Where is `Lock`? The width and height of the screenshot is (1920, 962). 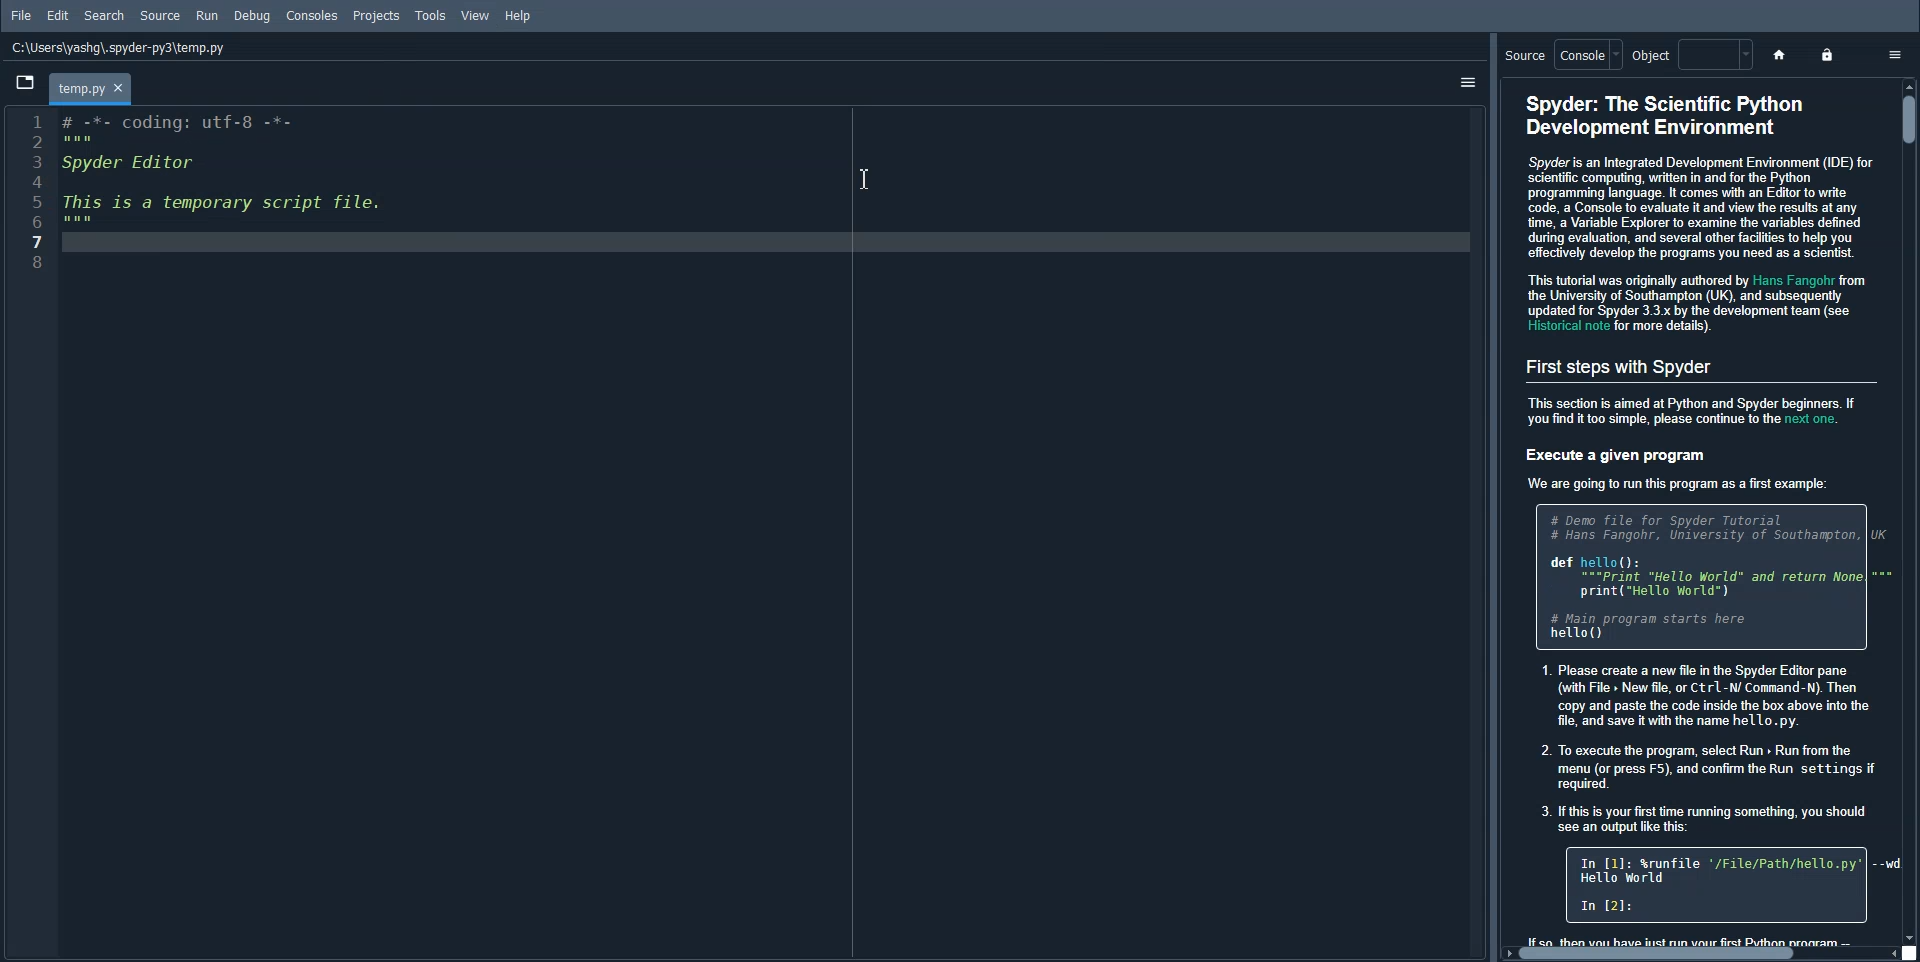 Lock is located at coordinates (1829, 55).